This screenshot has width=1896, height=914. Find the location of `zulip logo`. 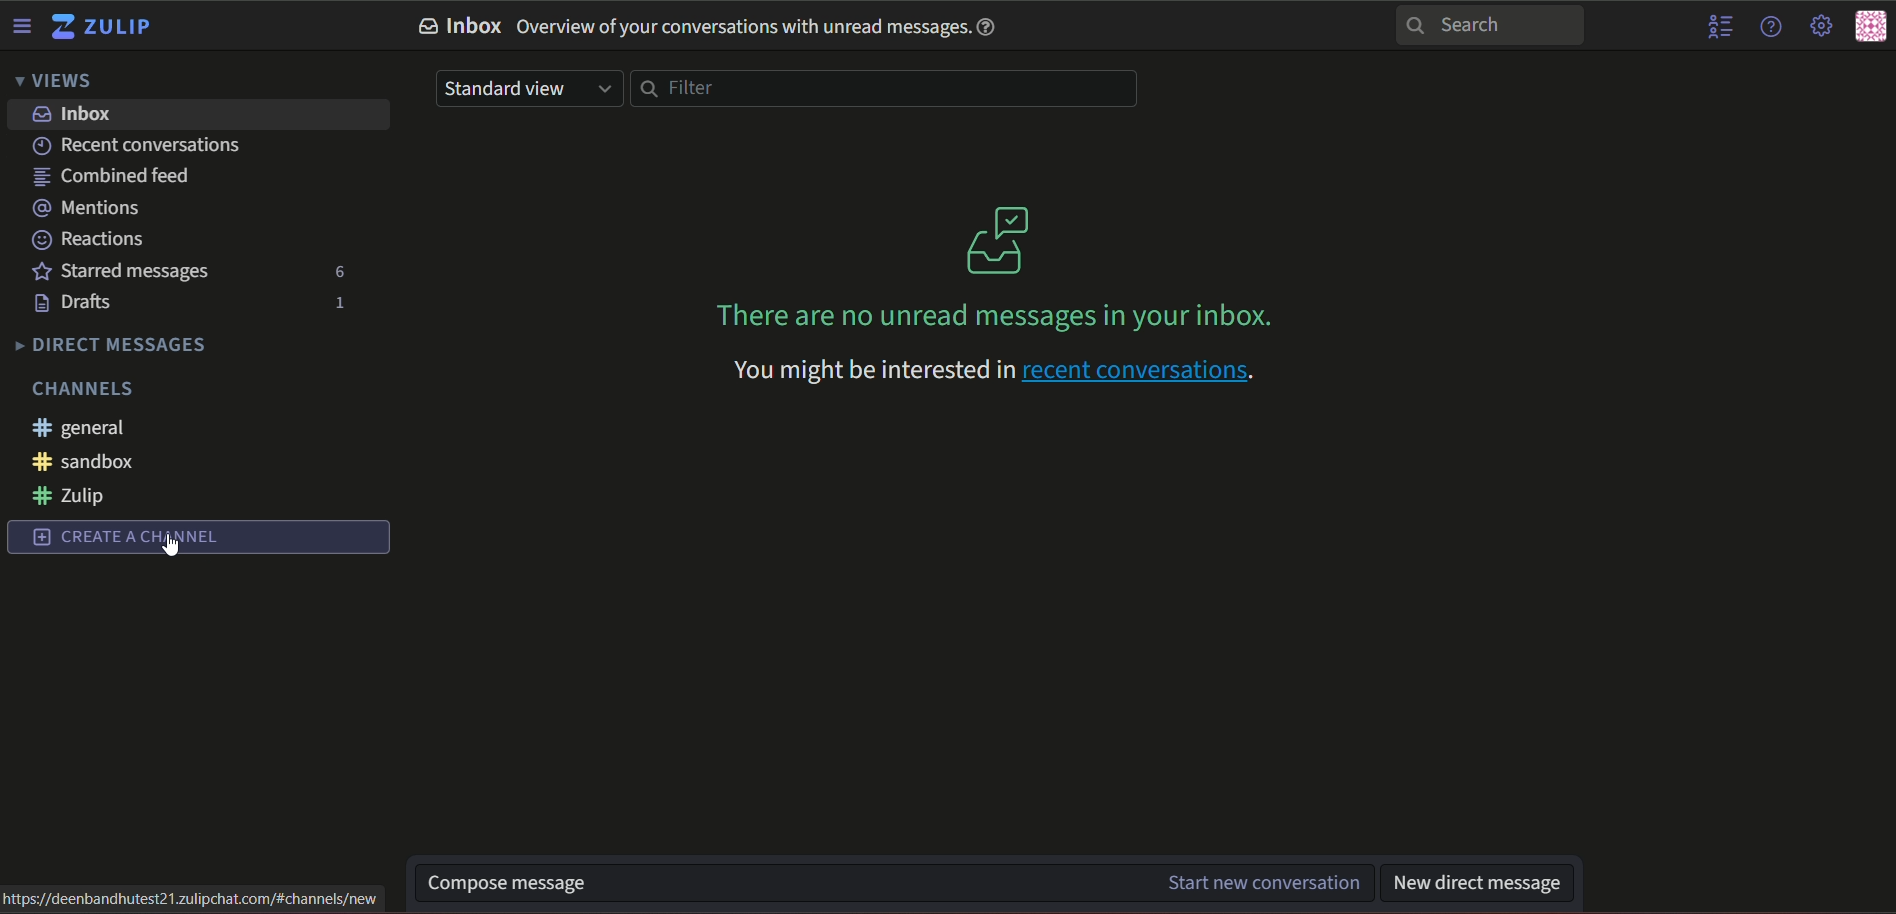

zulip logo is located at coordinates (108, 29).